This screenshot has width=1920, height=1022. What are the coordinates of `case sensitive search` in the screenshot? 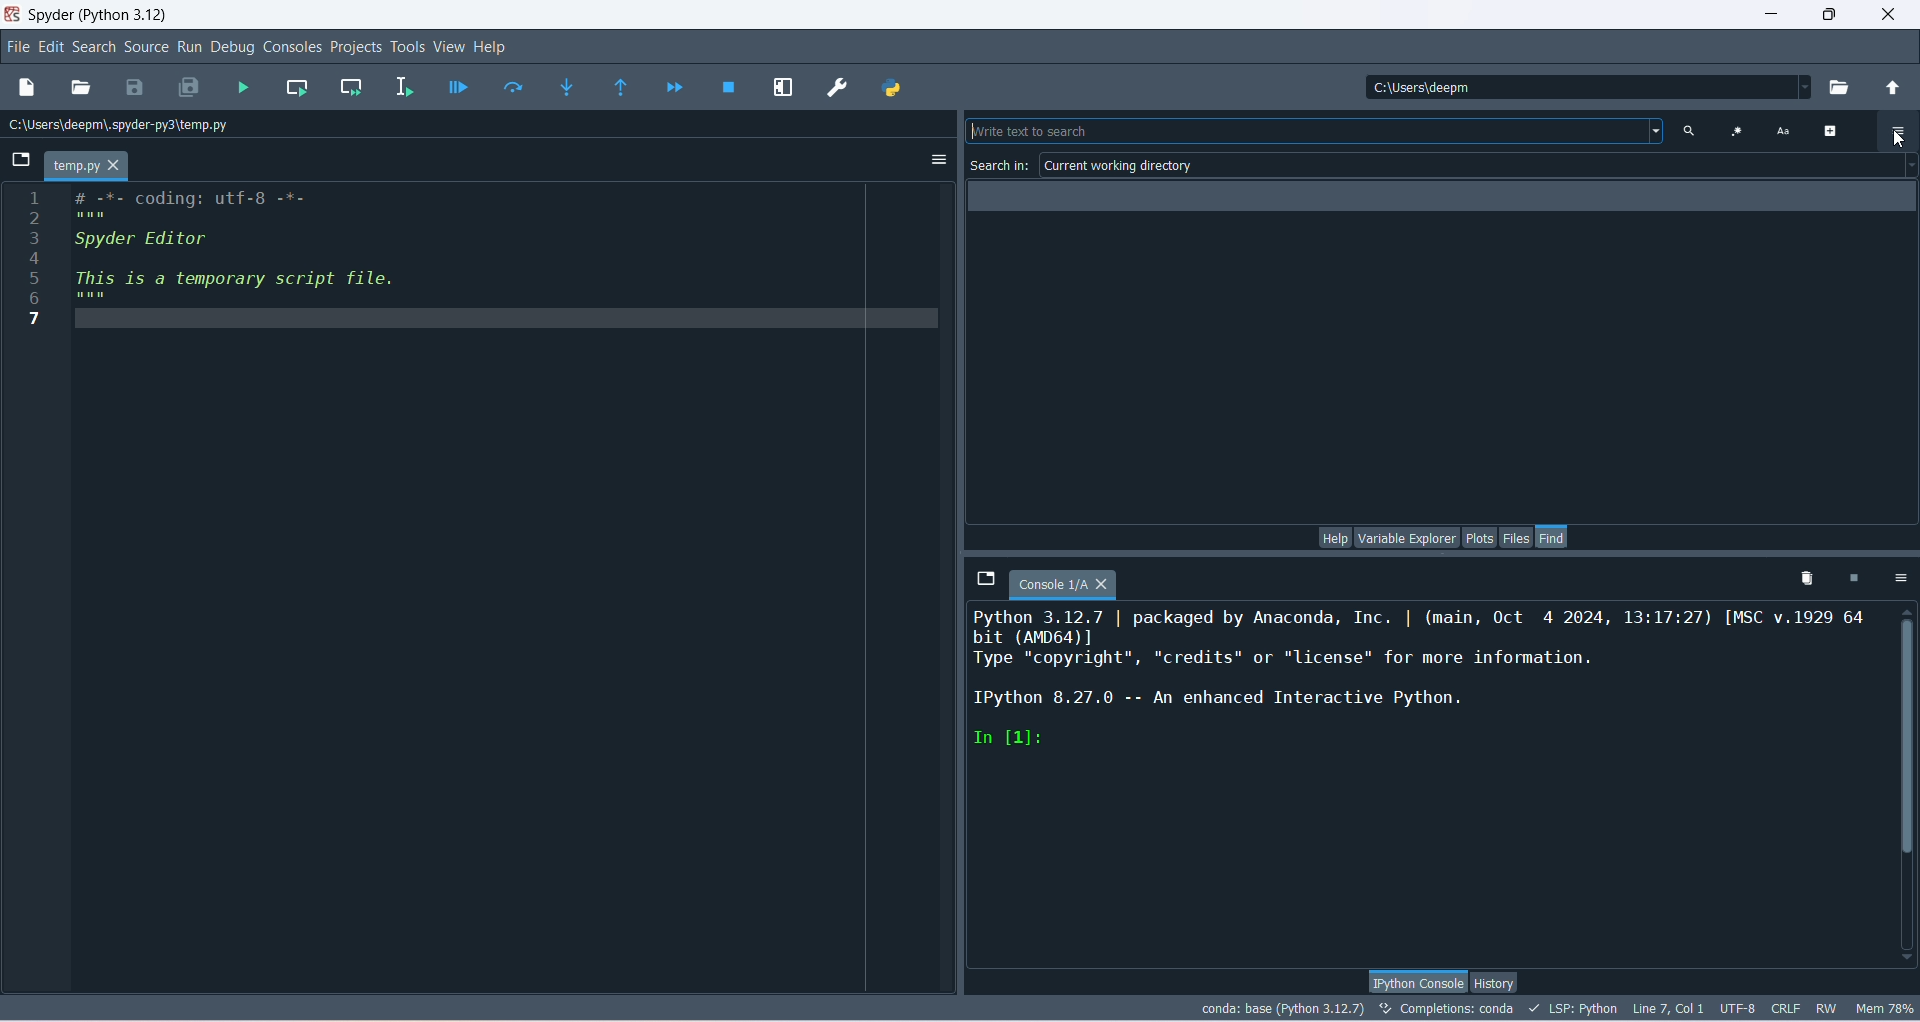 It's located at (1781, 132).